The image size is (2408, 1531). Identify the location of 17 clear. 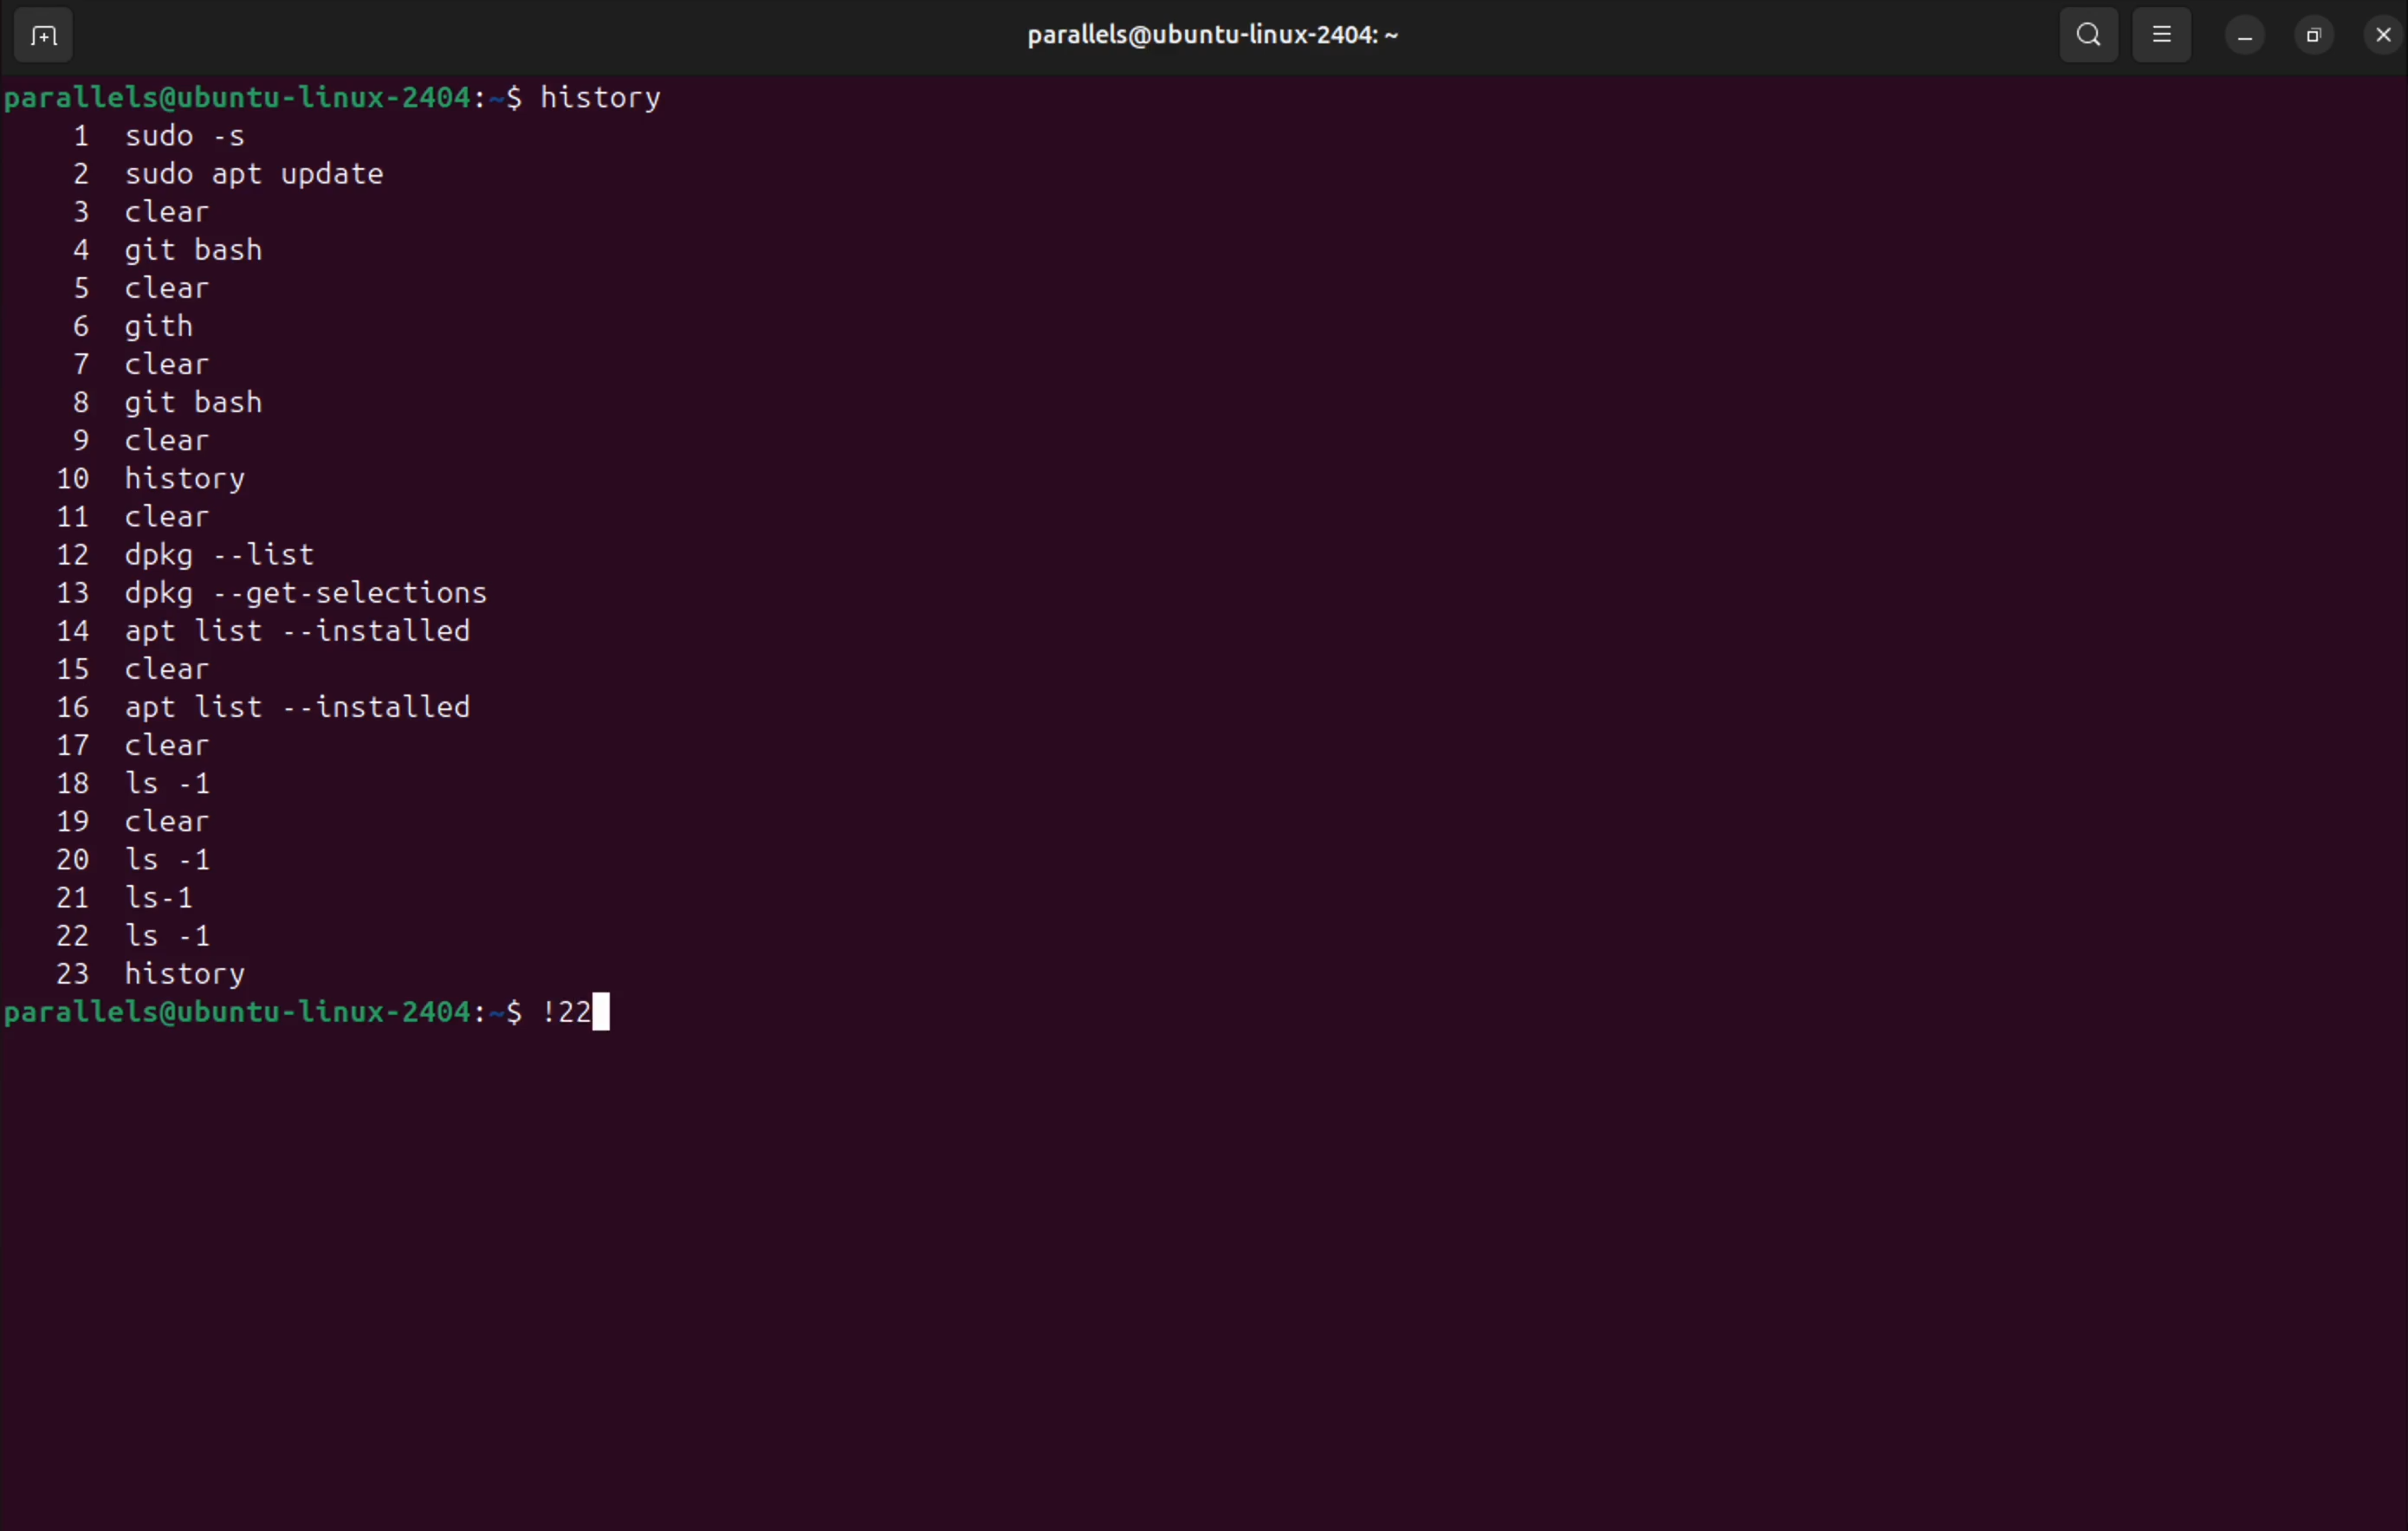
(156, 749).